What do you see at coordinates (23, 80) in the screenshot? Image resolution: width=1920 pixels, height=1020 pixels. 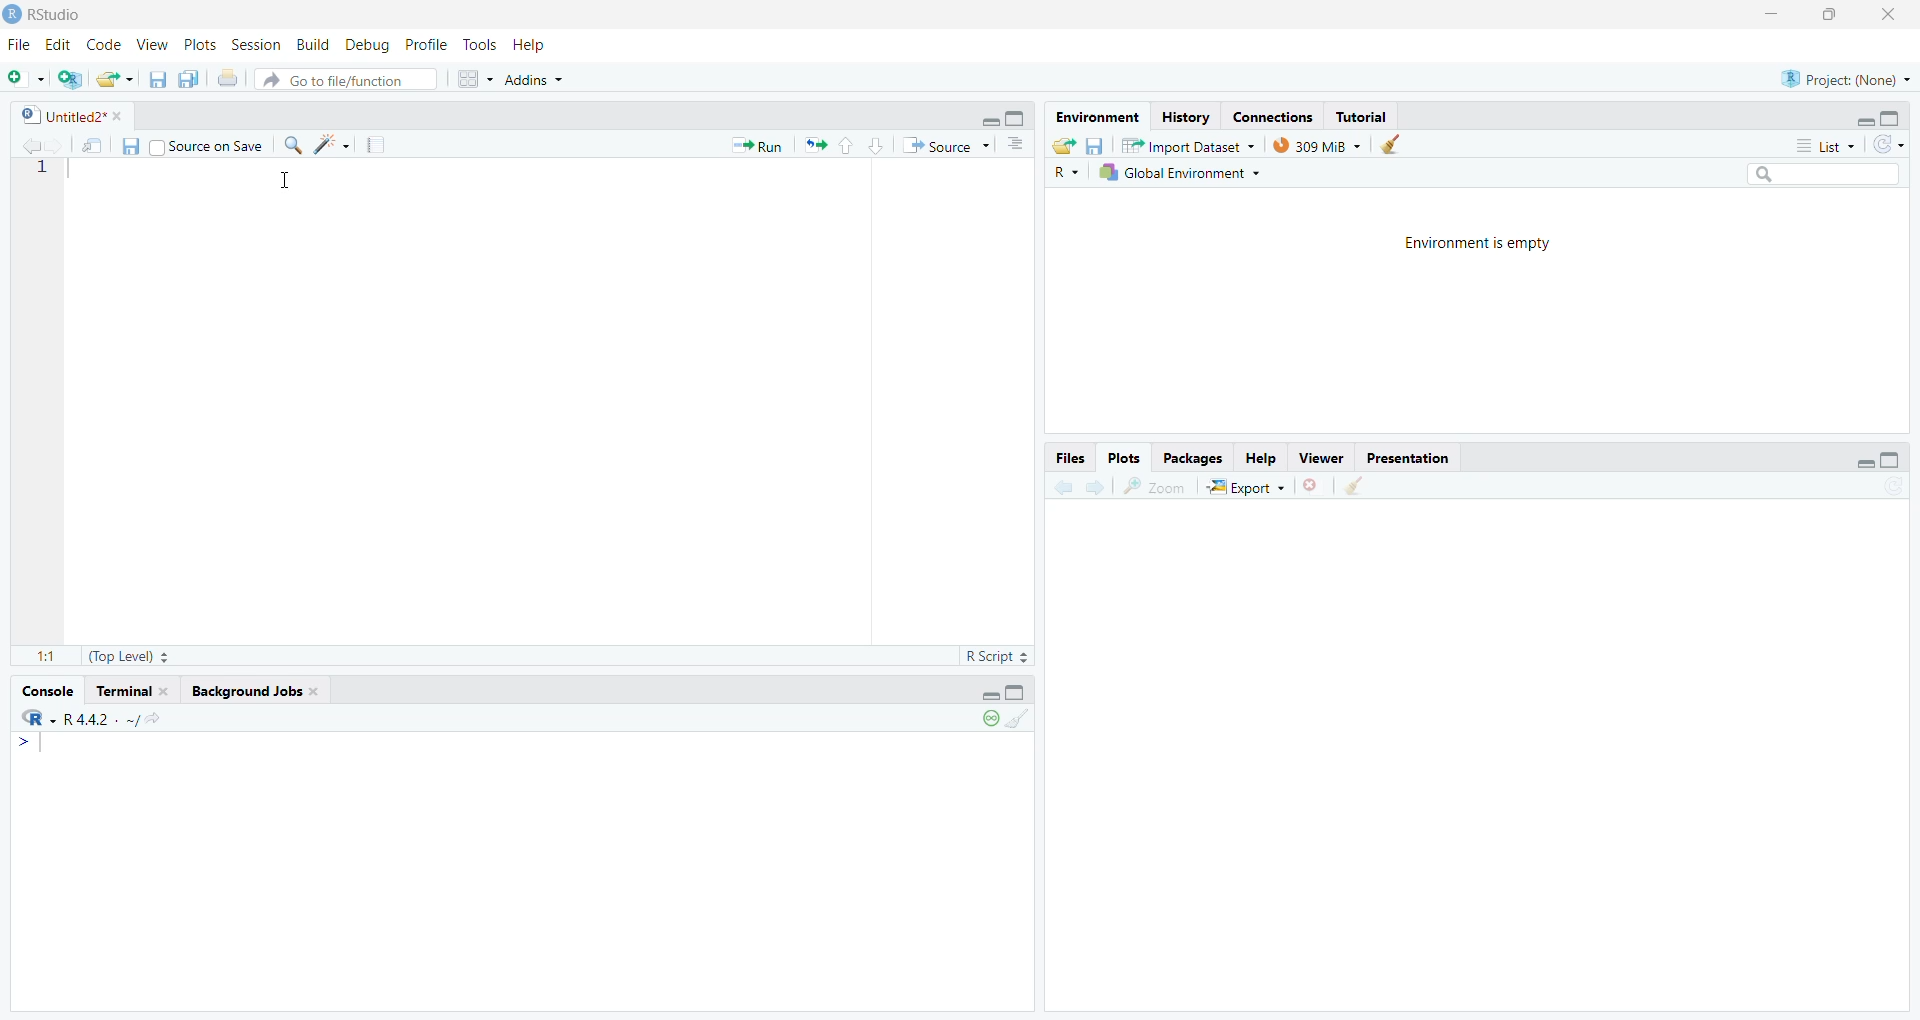 I see `add` at bounding box center [23, 80].